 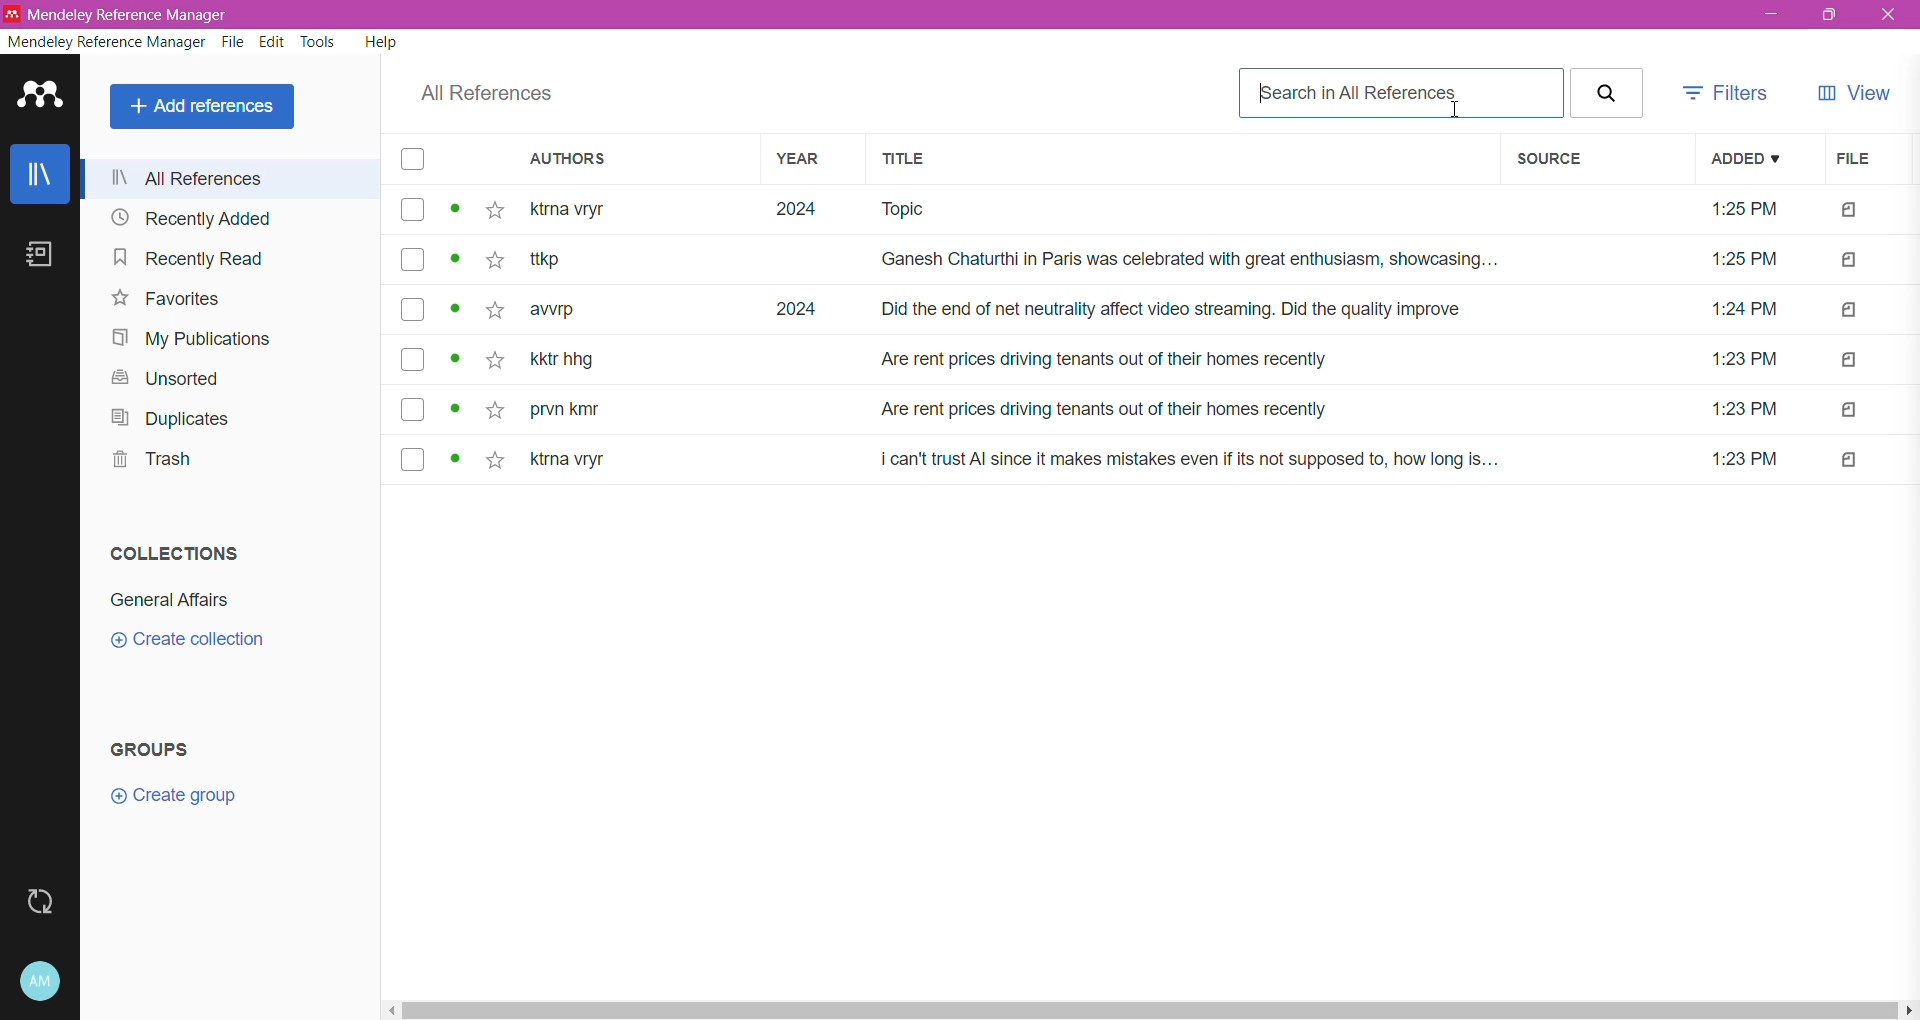 What do you see at coordinates (1889, 16) in the screenshot?
I see `Close` at bounding box center [1889, 16].